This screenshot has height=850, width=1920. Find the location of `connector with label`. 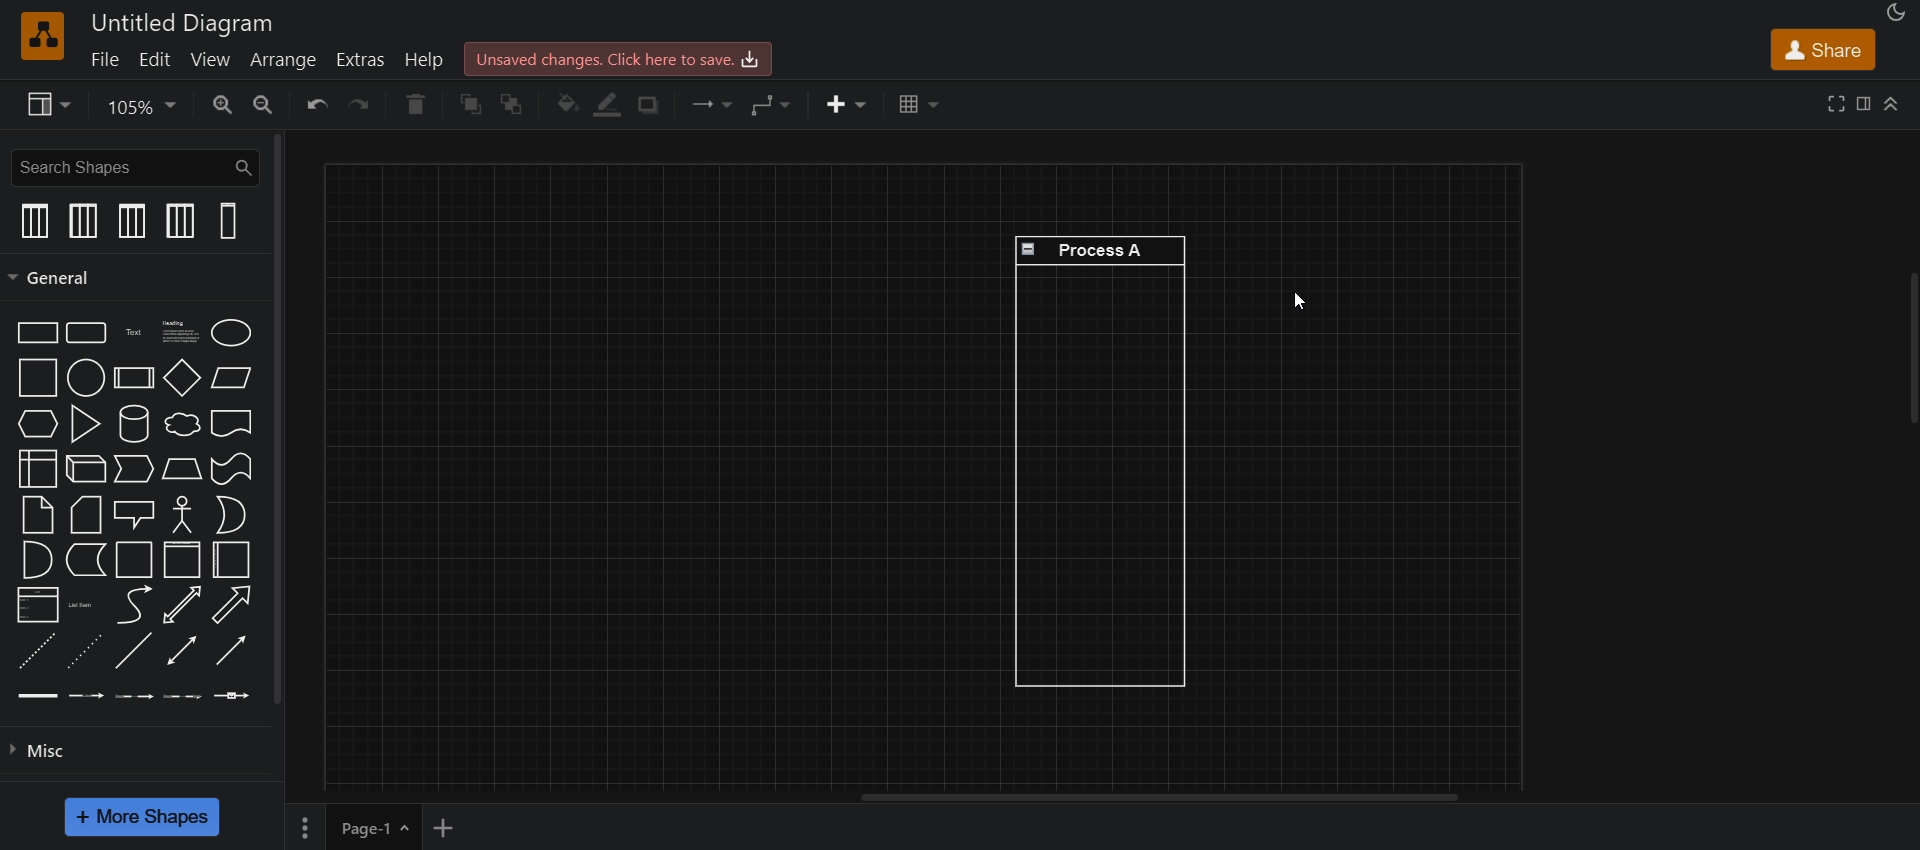

connector with label is located at coordinates (88, 696).